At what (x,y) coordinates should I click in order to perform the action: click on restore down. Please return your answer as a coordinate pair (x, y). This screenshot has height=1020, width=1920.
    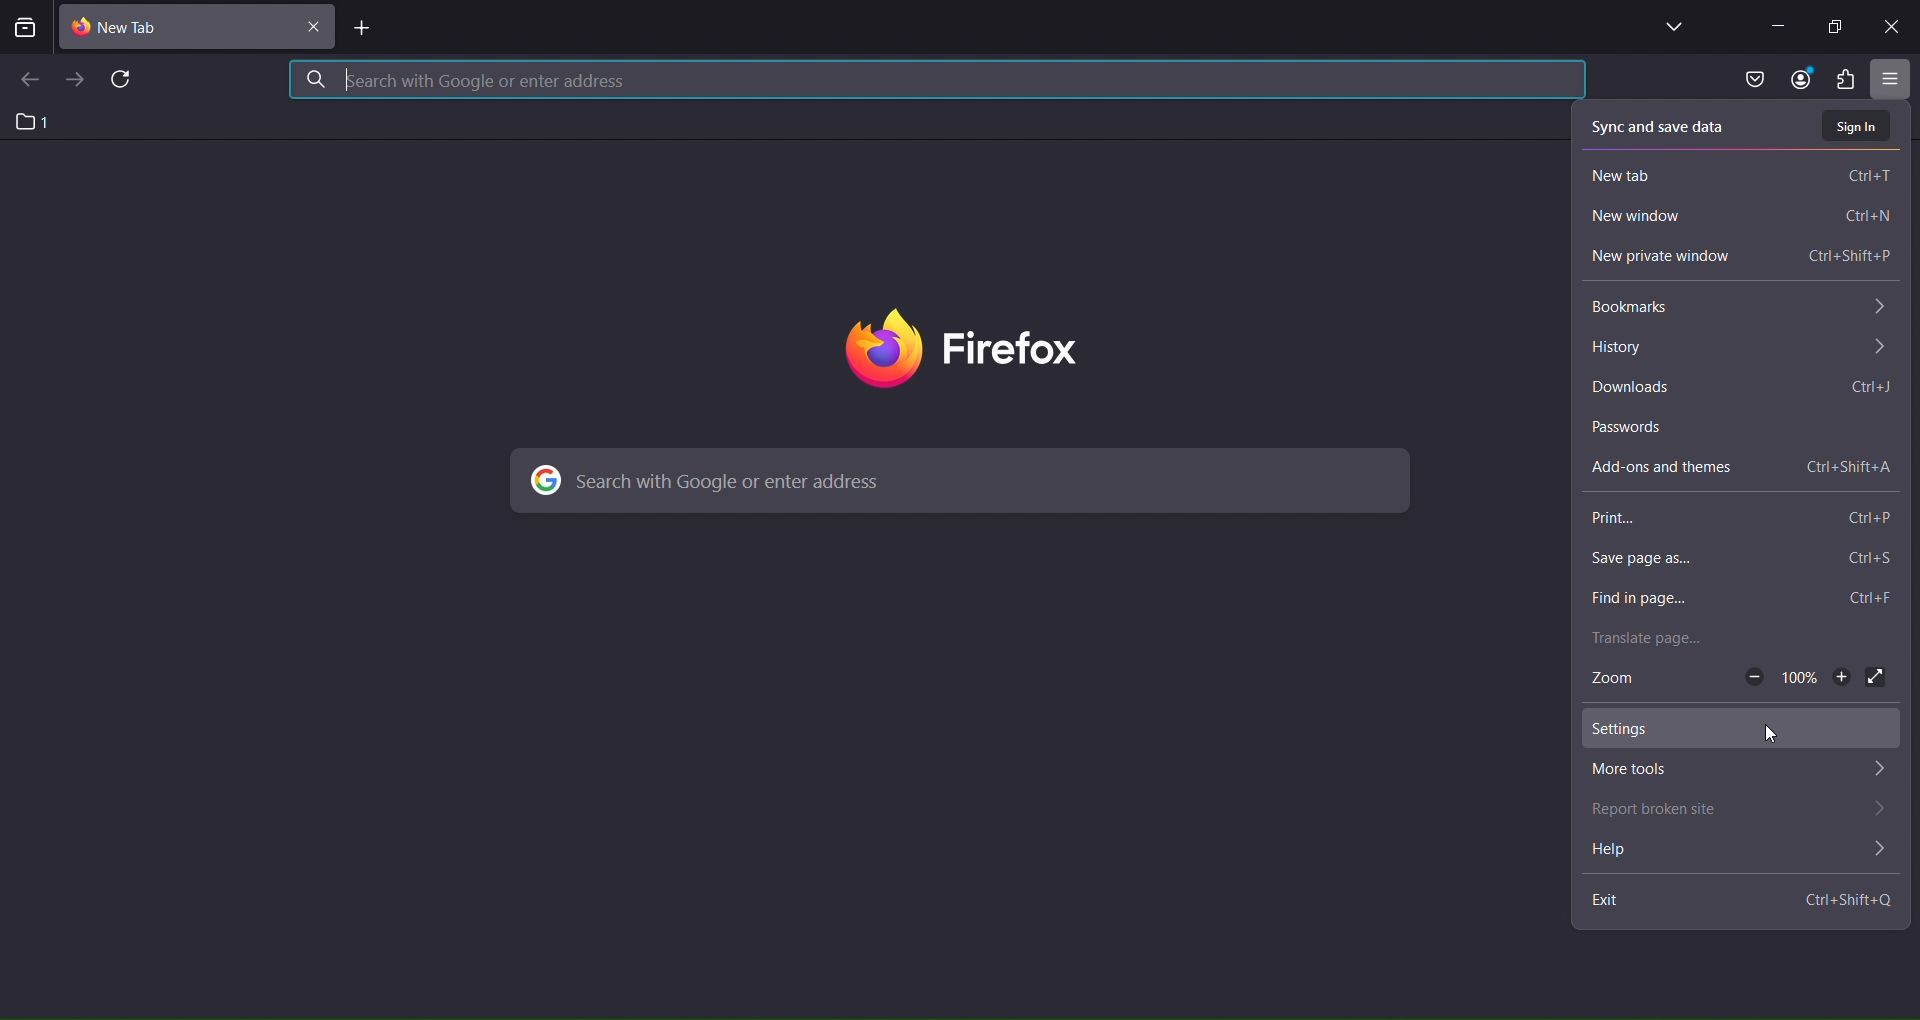
    Looking at the image, I should click on (1833, 28).